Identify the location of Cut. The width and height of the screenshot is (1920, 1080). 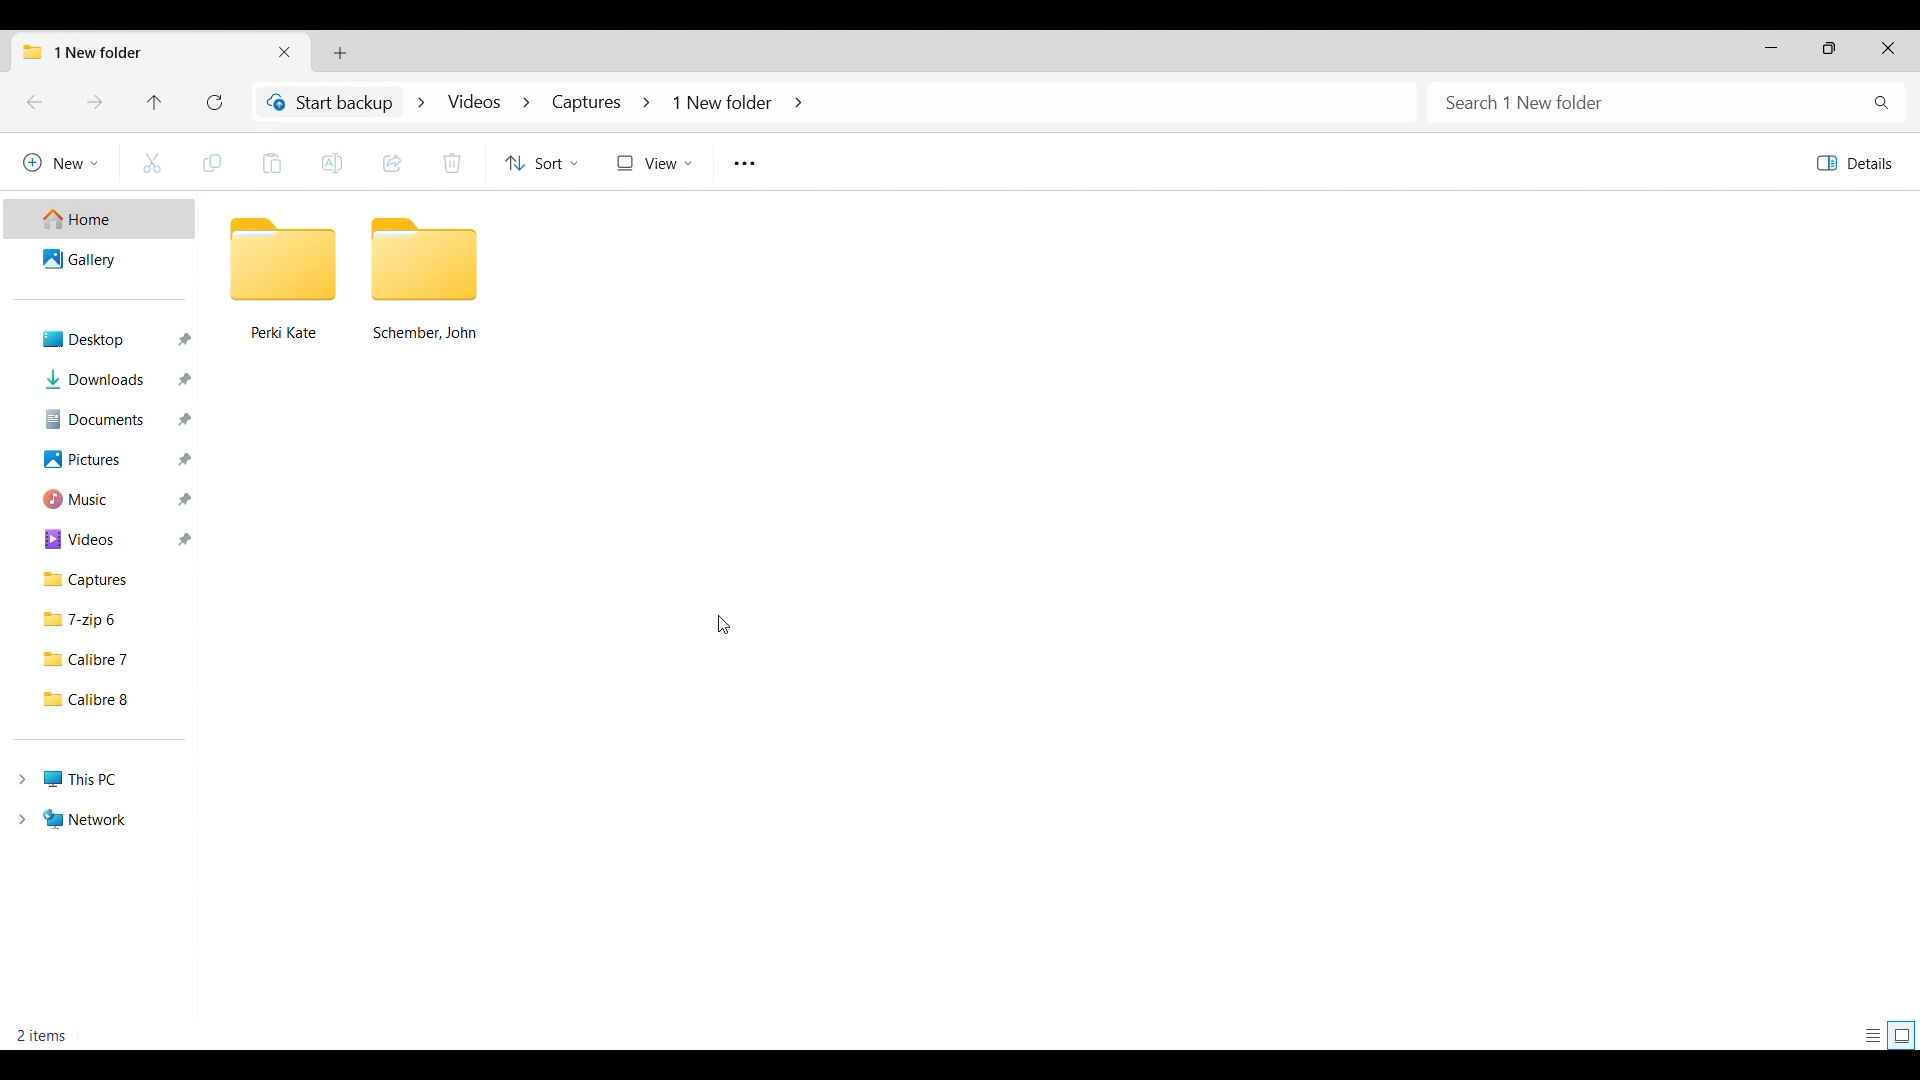
(152, 163).